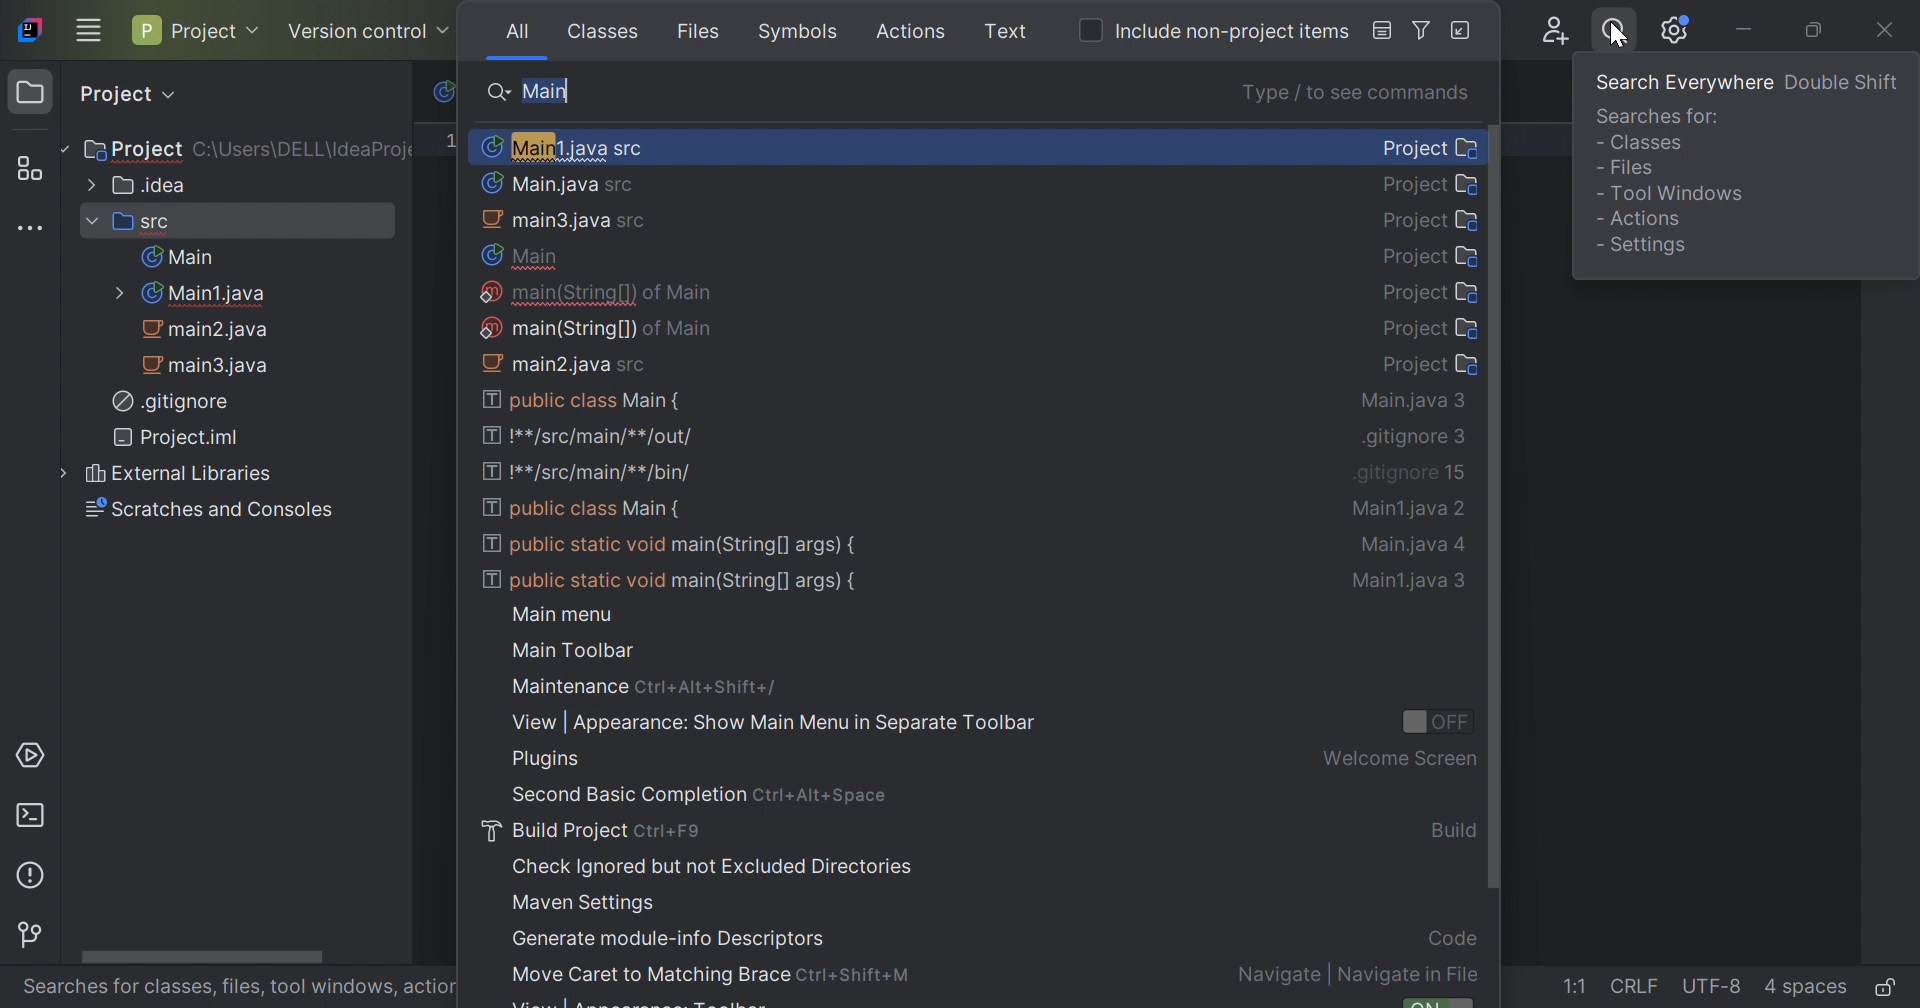 Image resolution: width=1920 pixels, height=1008 pixels. What do you see at coordinates (1361, 94) in the screenshot?
I see `Type / to see commands` at bounding box center [1361, 94].